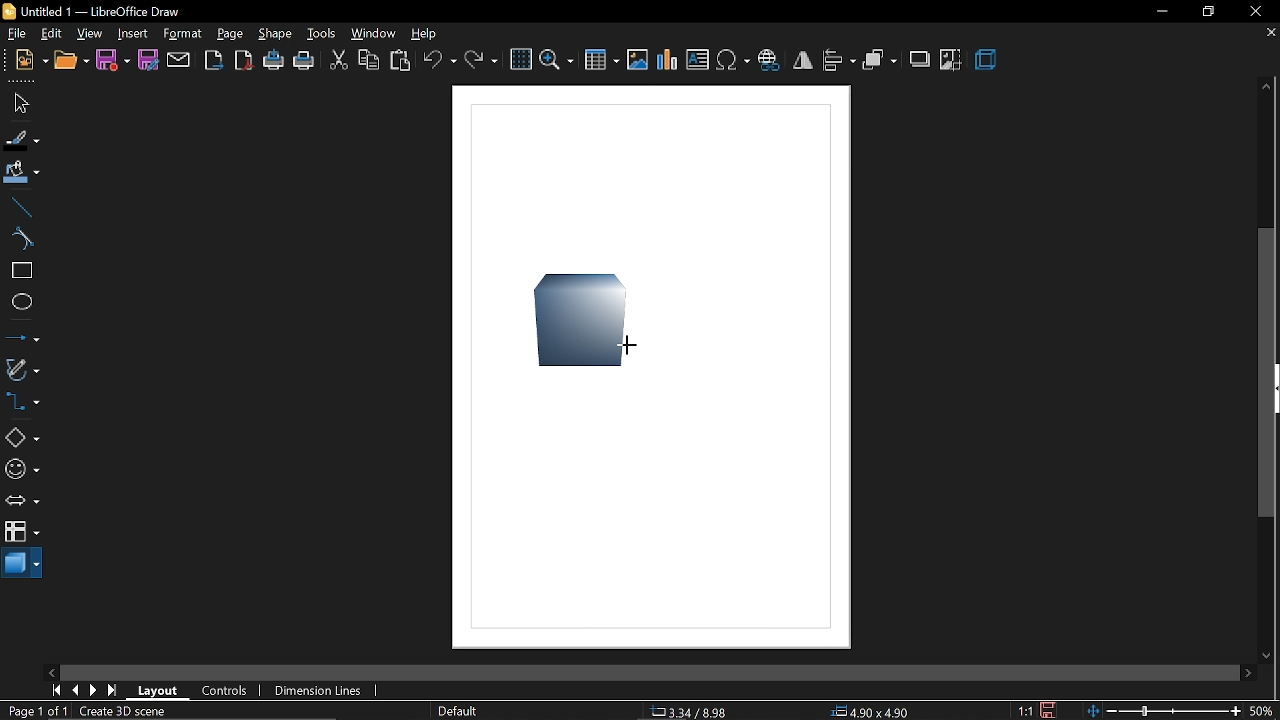 The height and width of the screenshot is (720, 1280). What do you see at coordinates (803, 60) in the screenshot?
I see `flip` at bounding box center [803, 60].